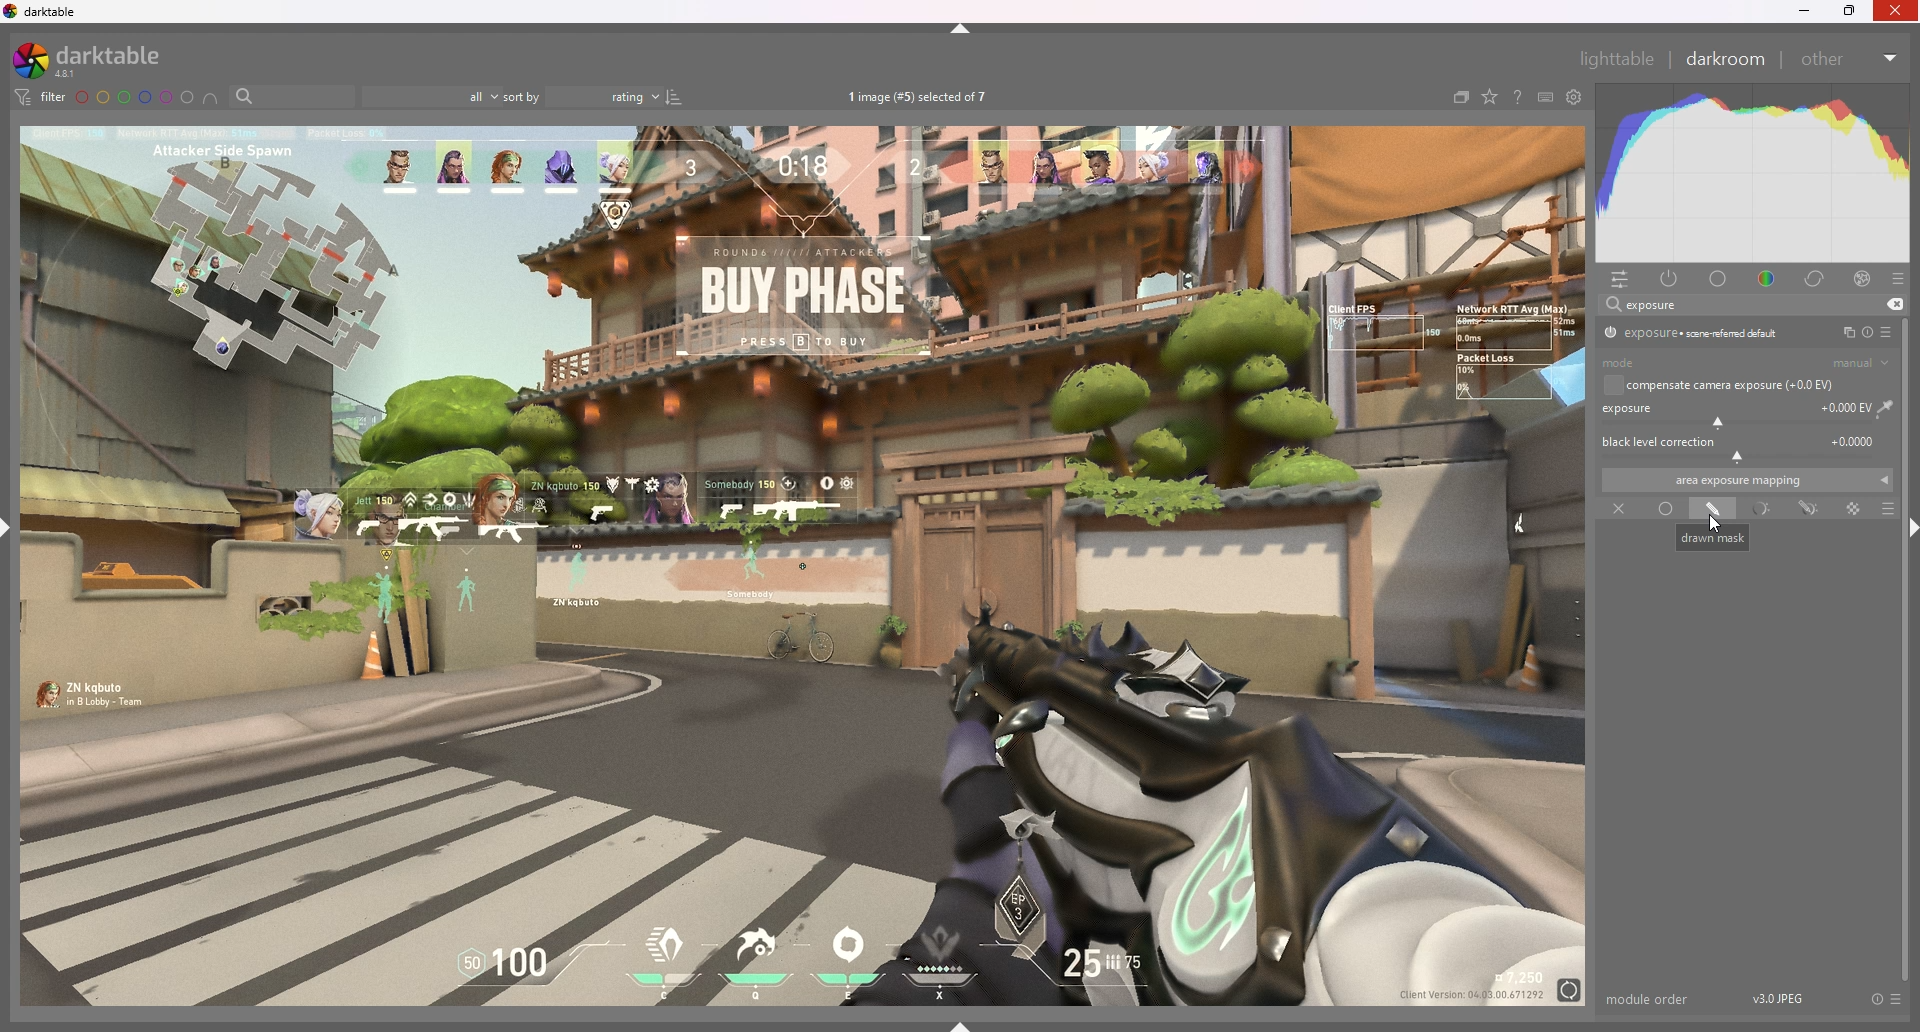 The width and height of the screenshot is (1920, 1032). Describe the element at coordinates (1863, 279) in the screenshot. I see `effect` at that location.